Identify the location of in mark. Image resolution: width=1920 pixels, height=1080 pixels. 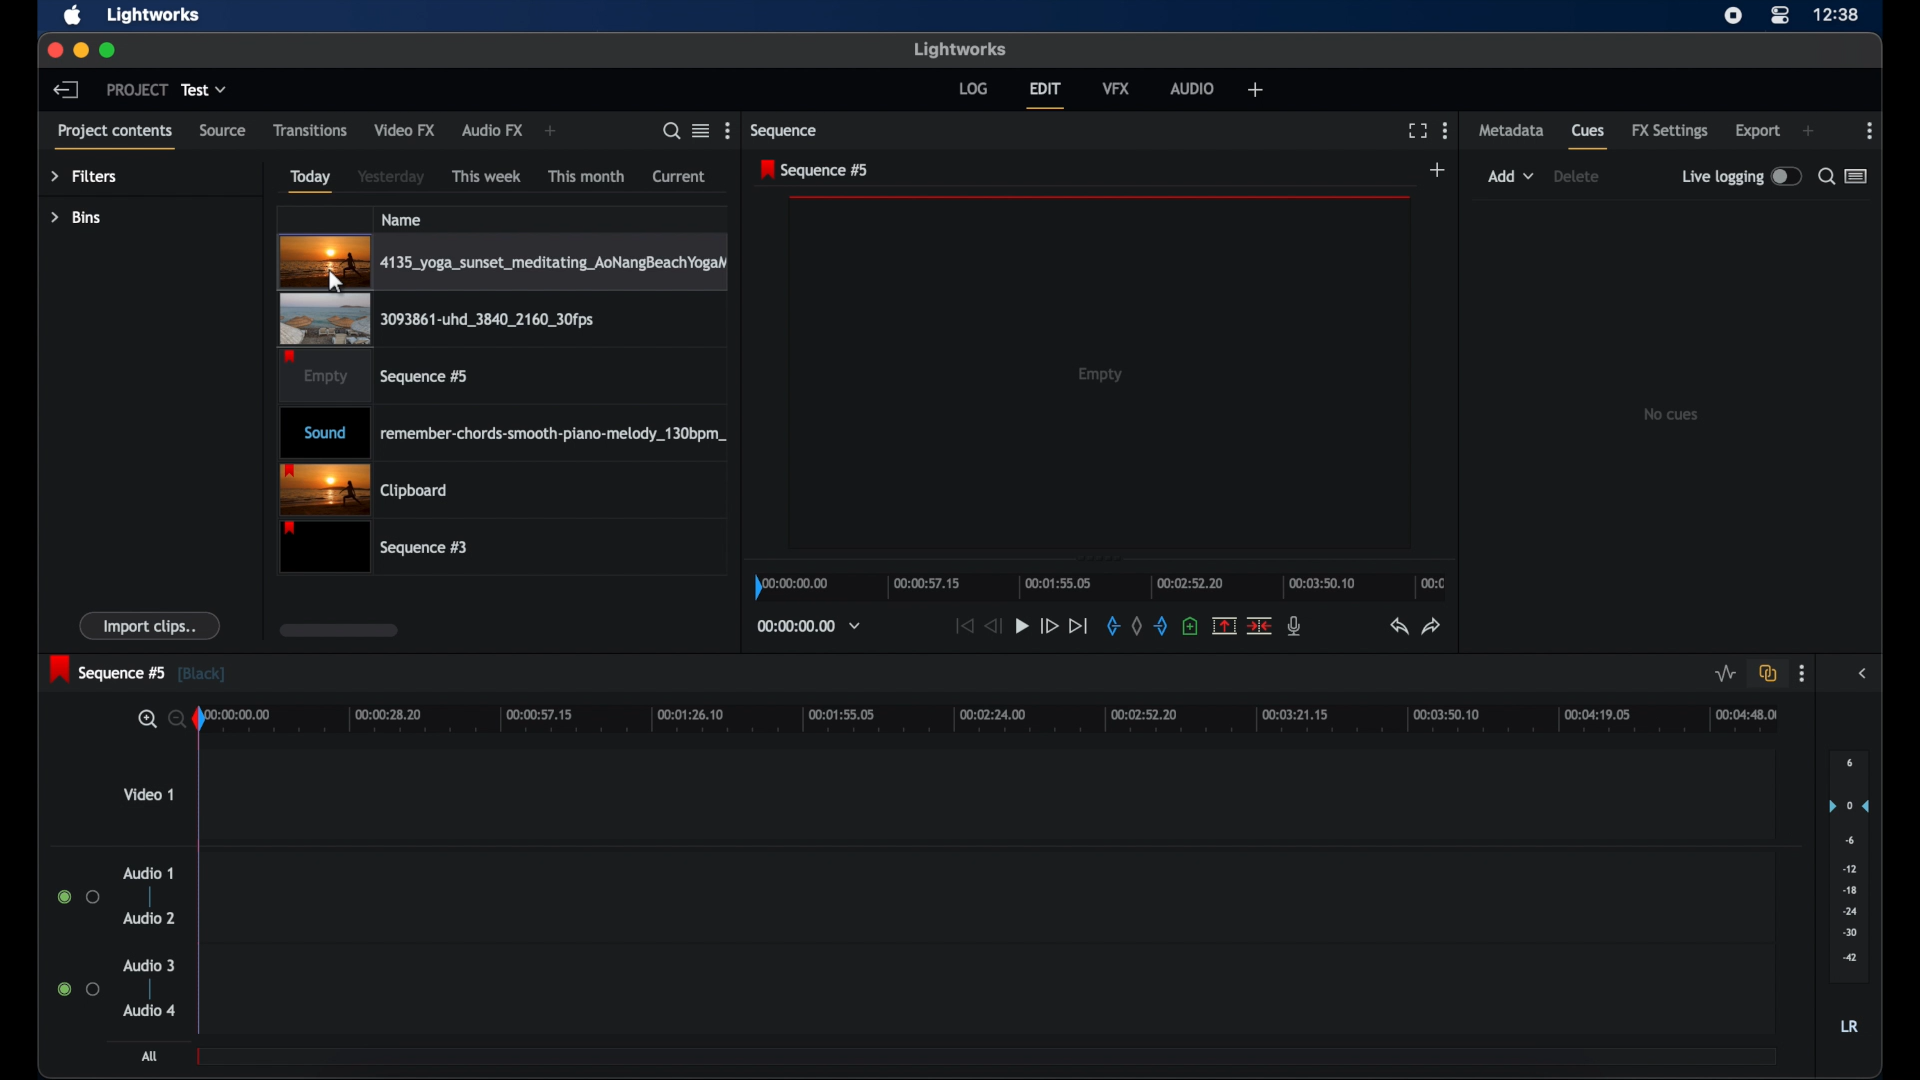
(1111, 626).